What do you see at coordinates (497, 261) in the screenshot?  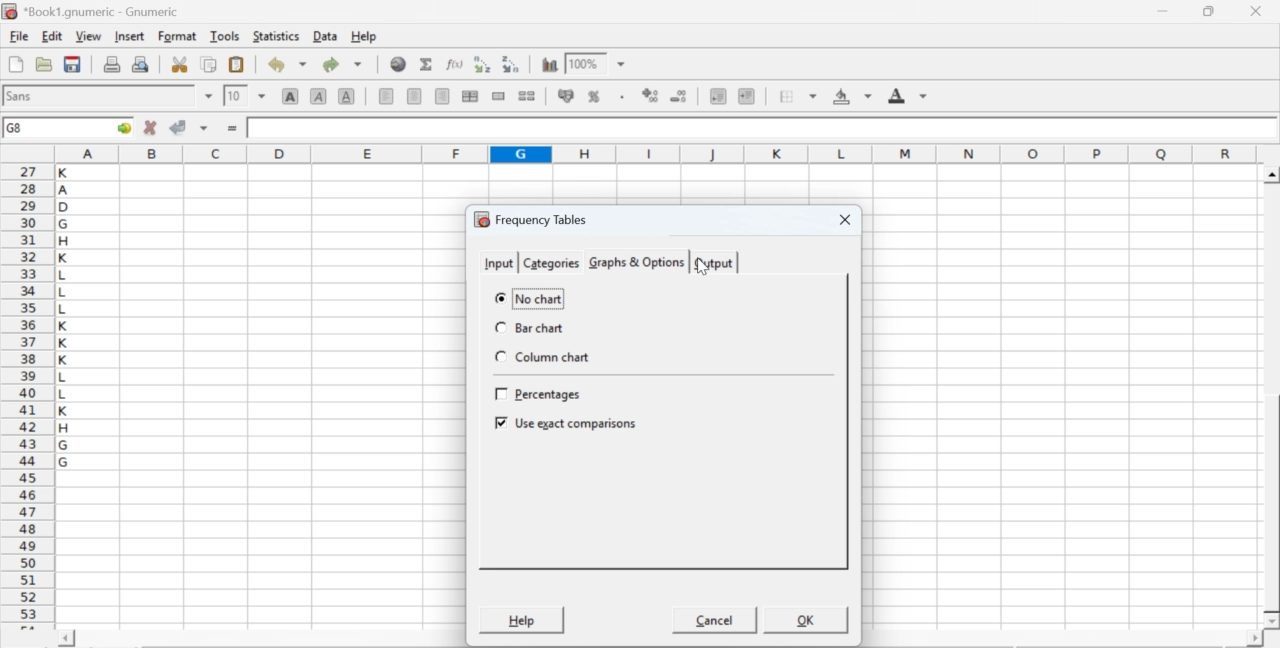 I see `input` at bounding box center [497, 261].